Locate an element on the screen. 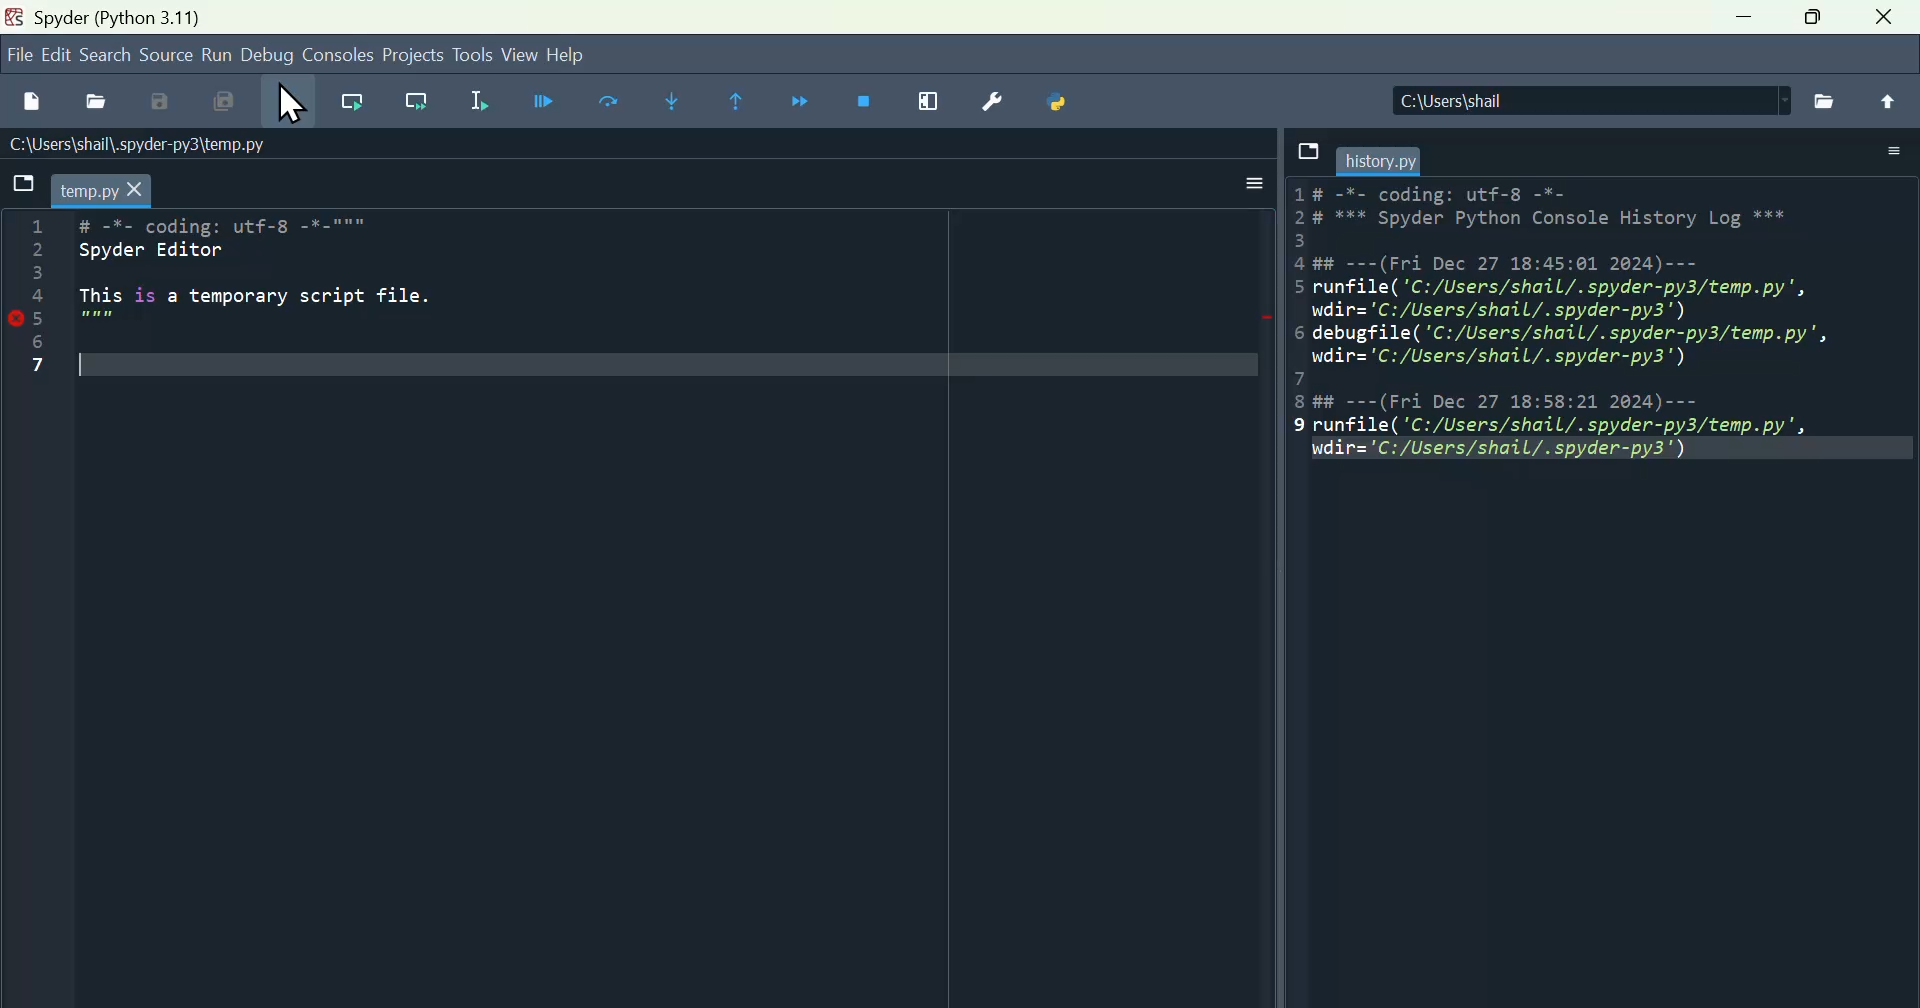  maximise is located at coordinates (1810, 27).